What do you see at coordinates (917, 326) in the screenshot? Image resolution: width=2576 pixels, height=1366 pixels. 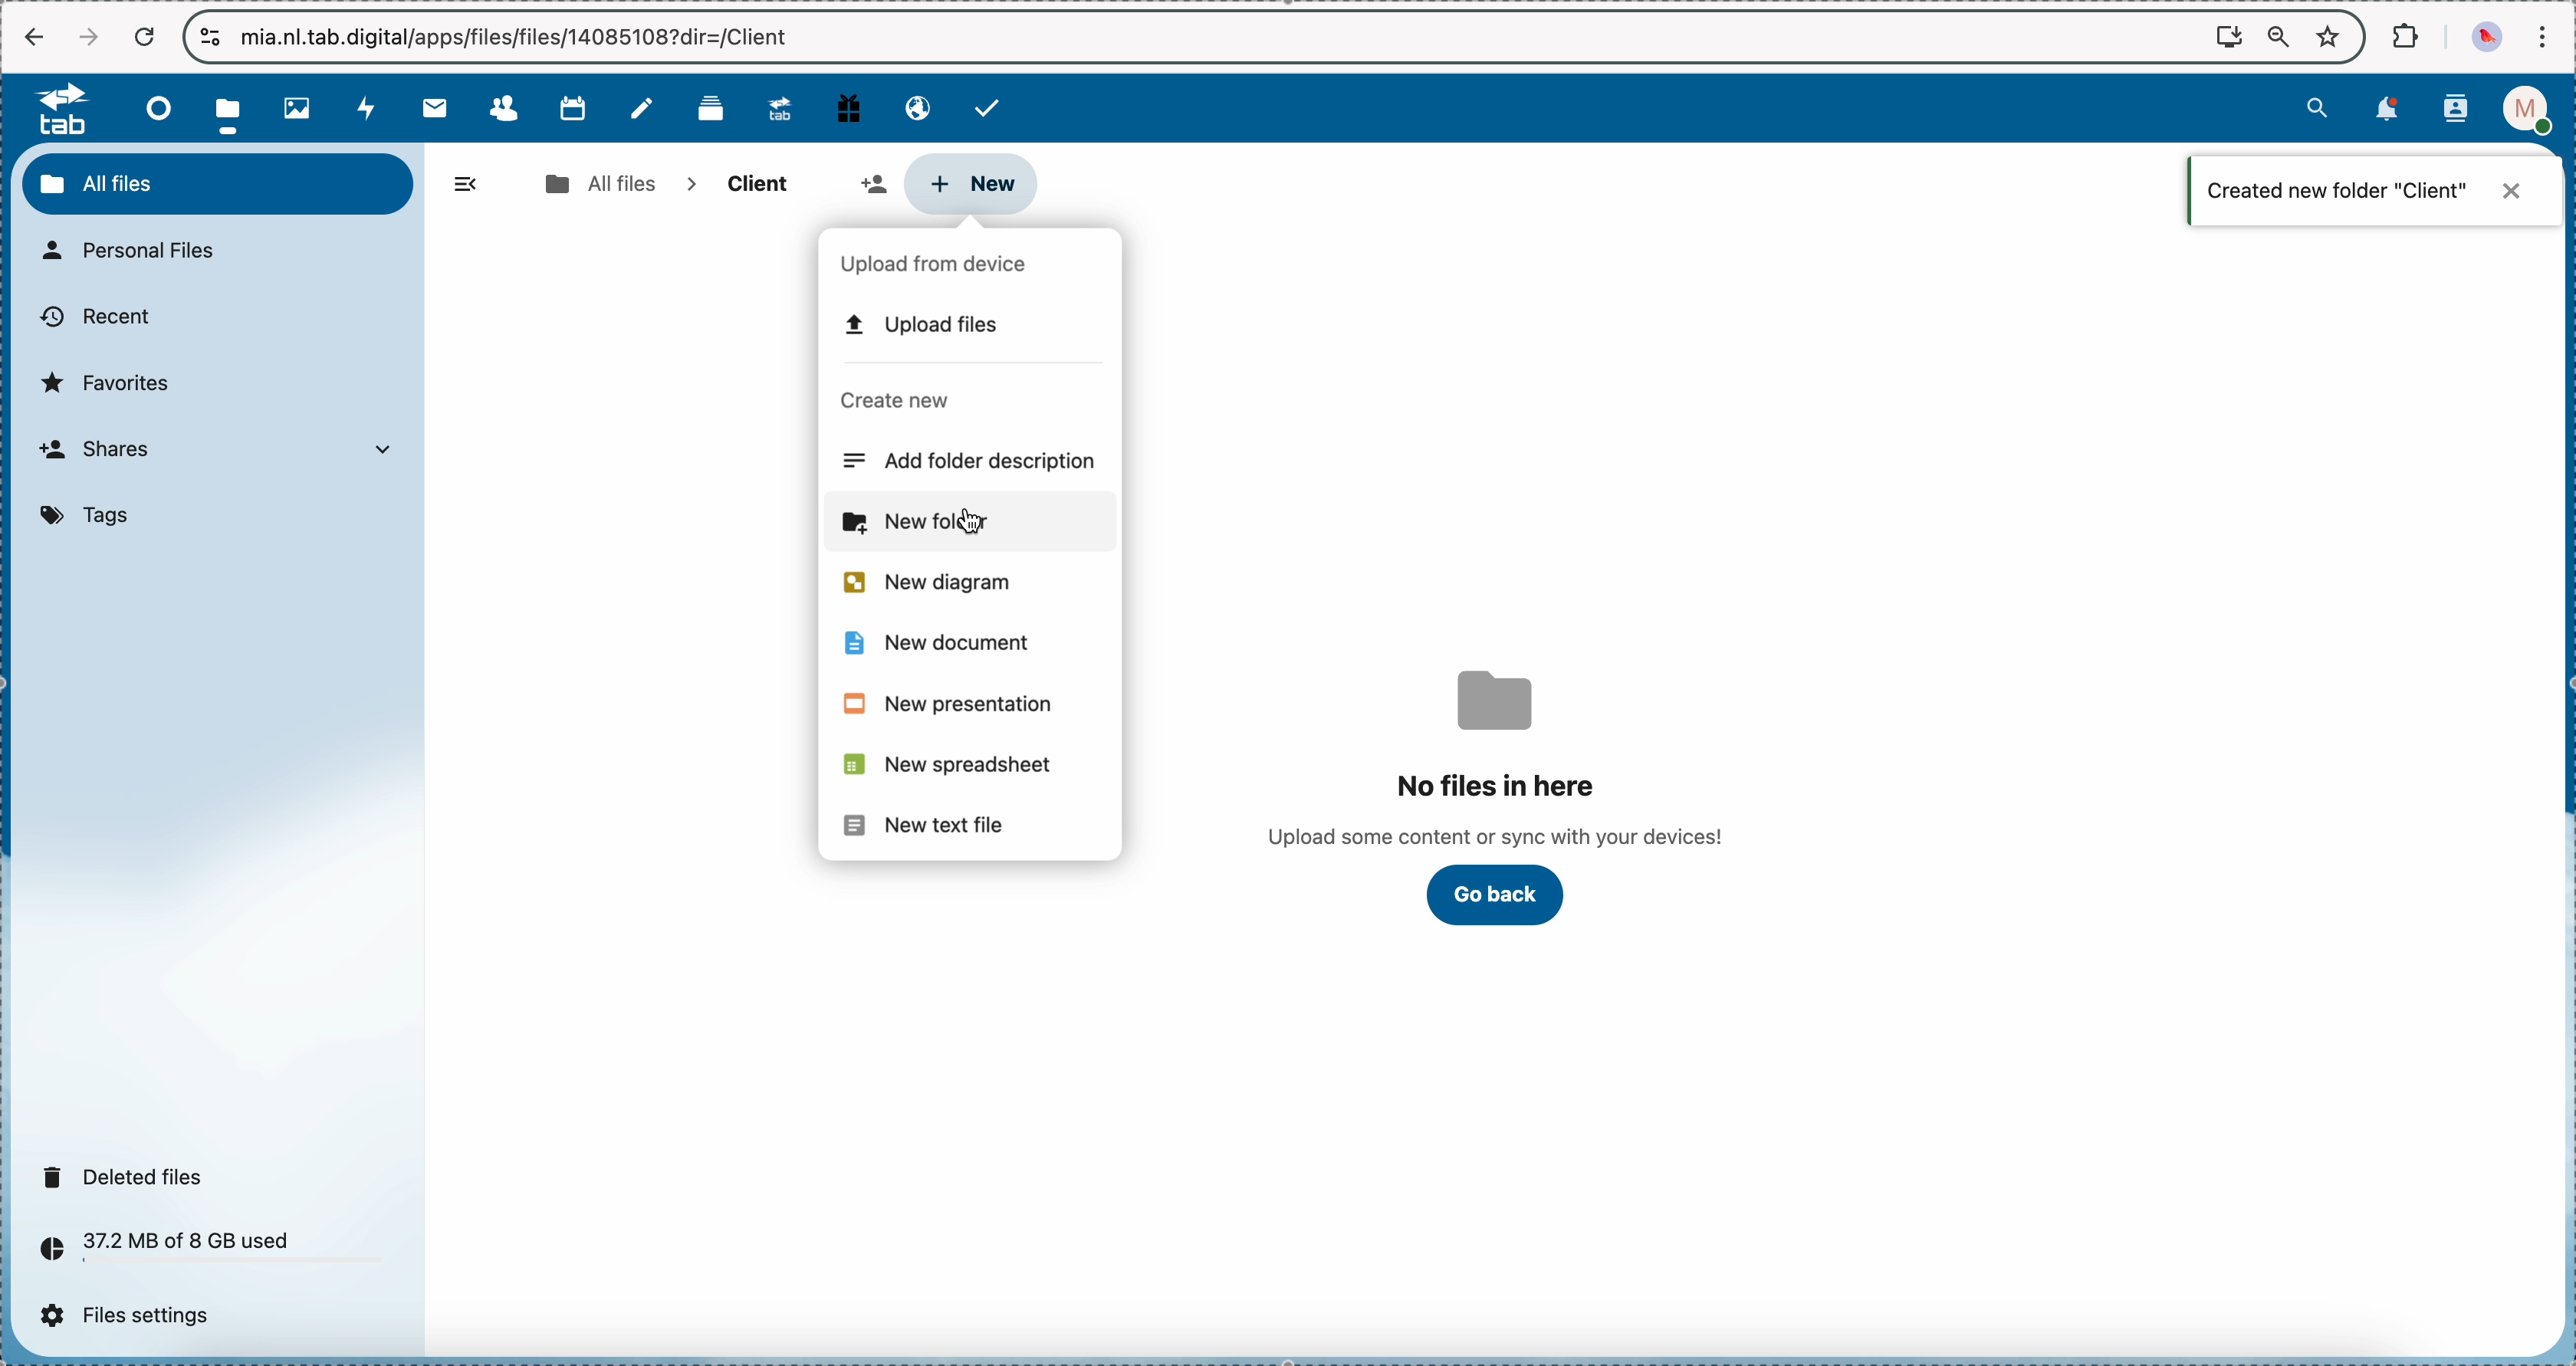 I see `upload files` at bounding box center [917, 326].